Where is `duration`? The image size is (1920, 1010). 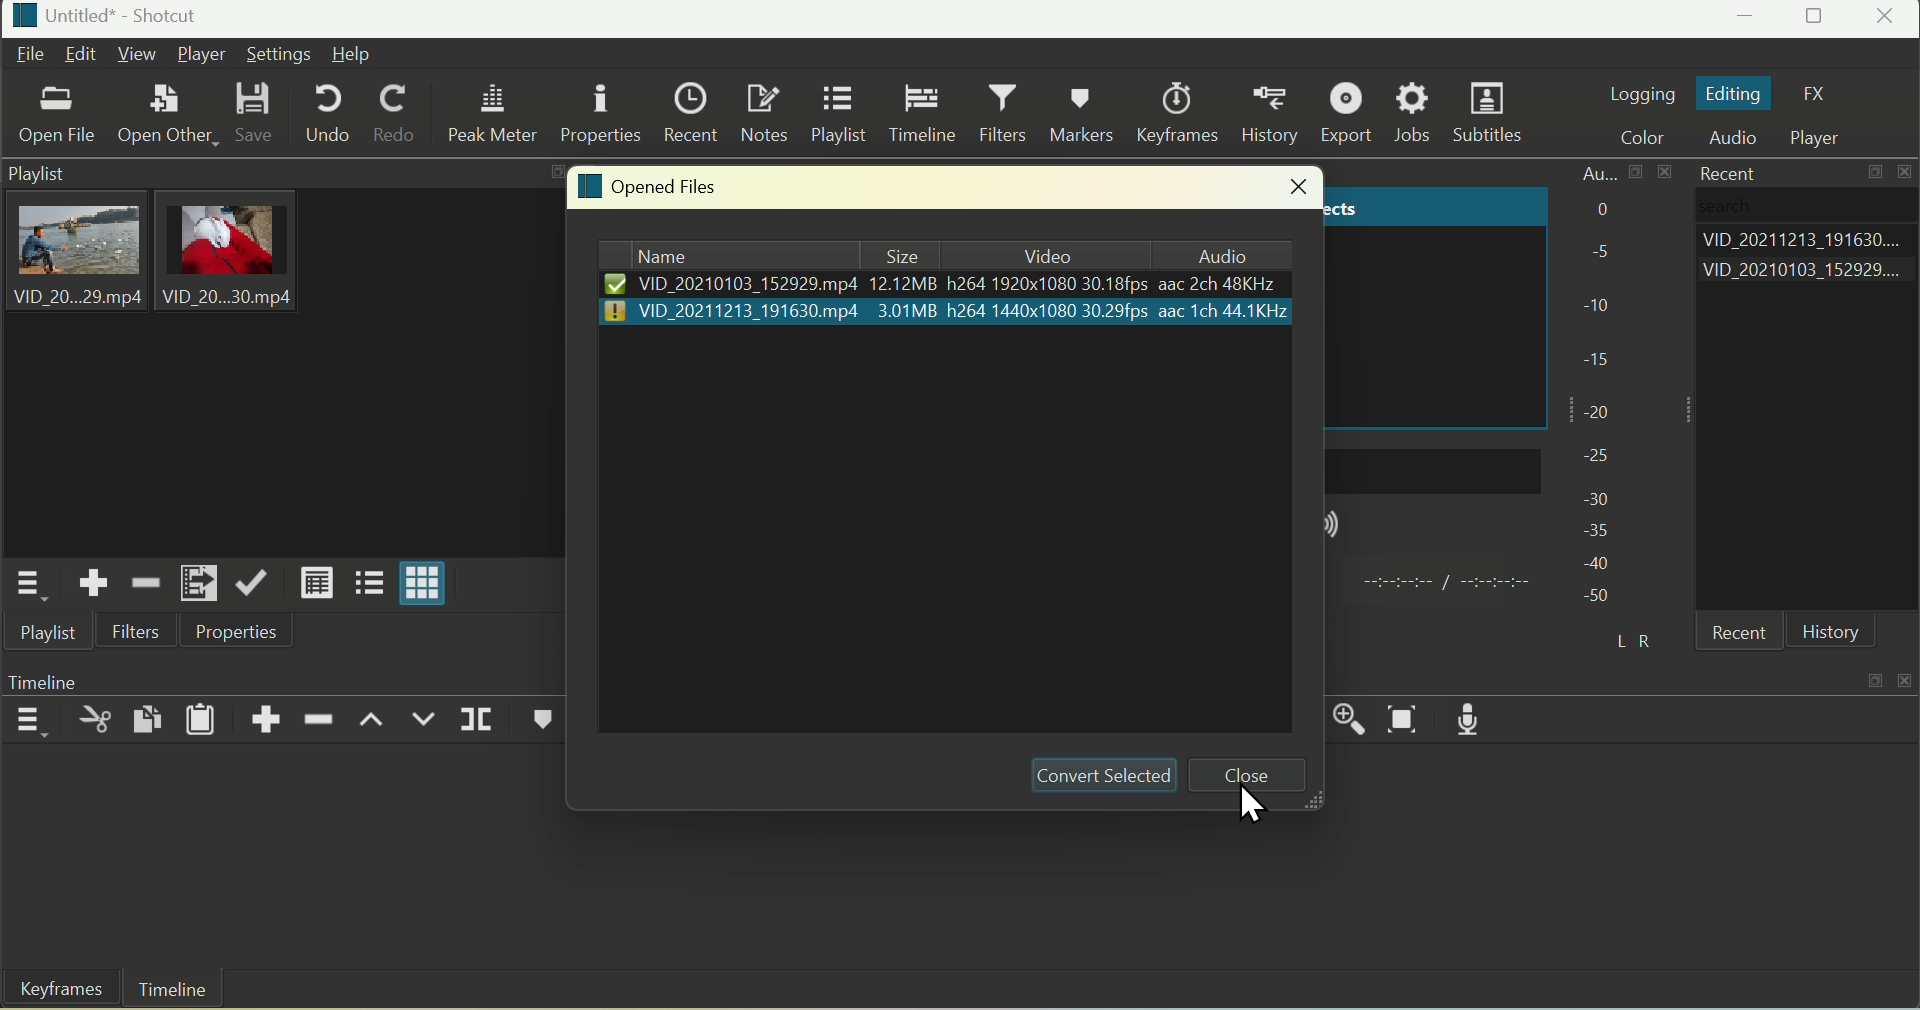
duration is located at coordinates (1442, 584).